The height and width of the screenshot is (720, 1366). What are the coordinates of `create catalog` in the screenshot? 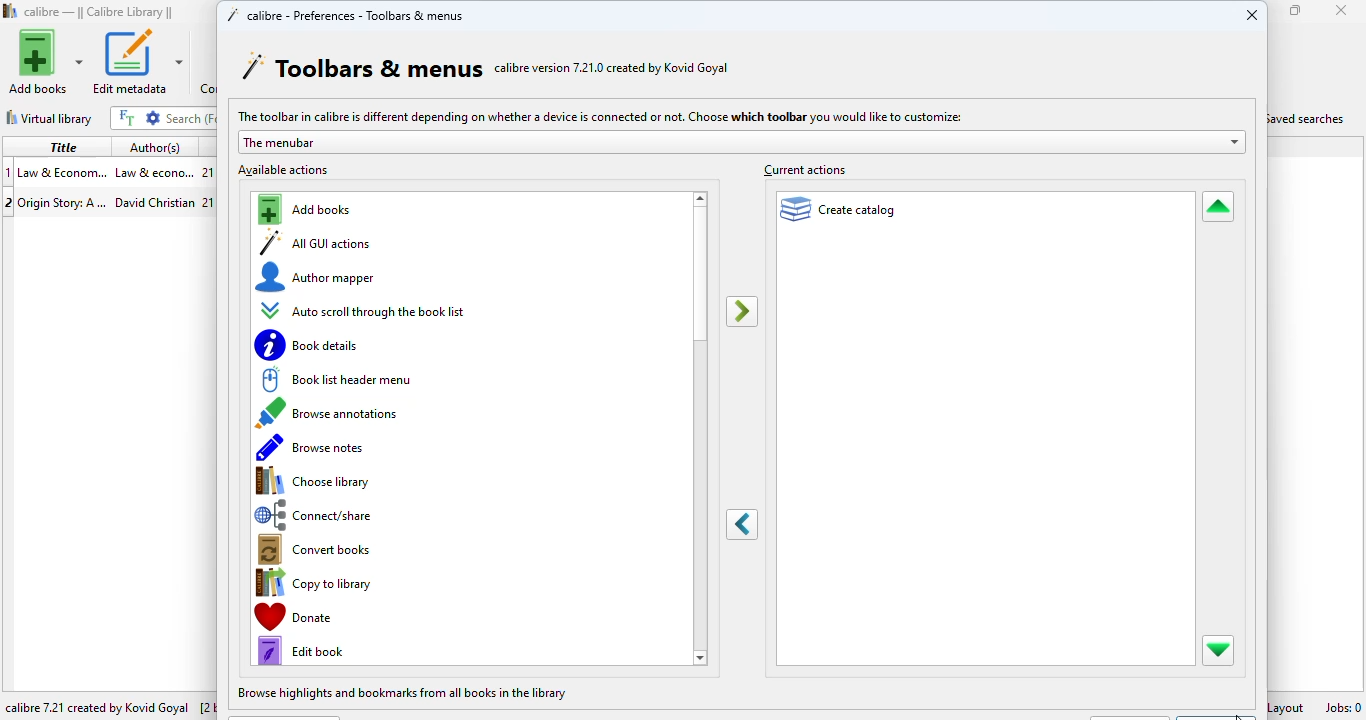 It's located at (840, 208).